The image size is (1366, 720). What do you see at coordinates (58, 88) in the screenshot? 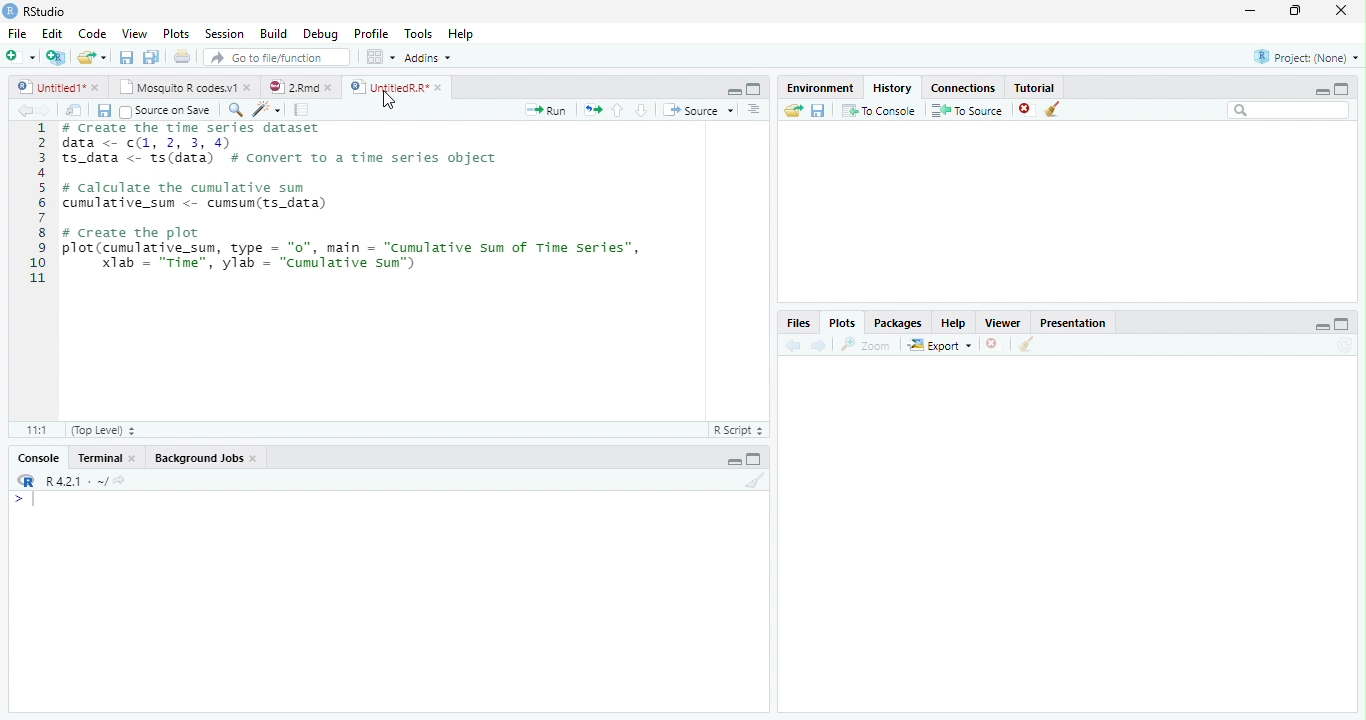
I see `Untitled` at bounding box center [58, 88].